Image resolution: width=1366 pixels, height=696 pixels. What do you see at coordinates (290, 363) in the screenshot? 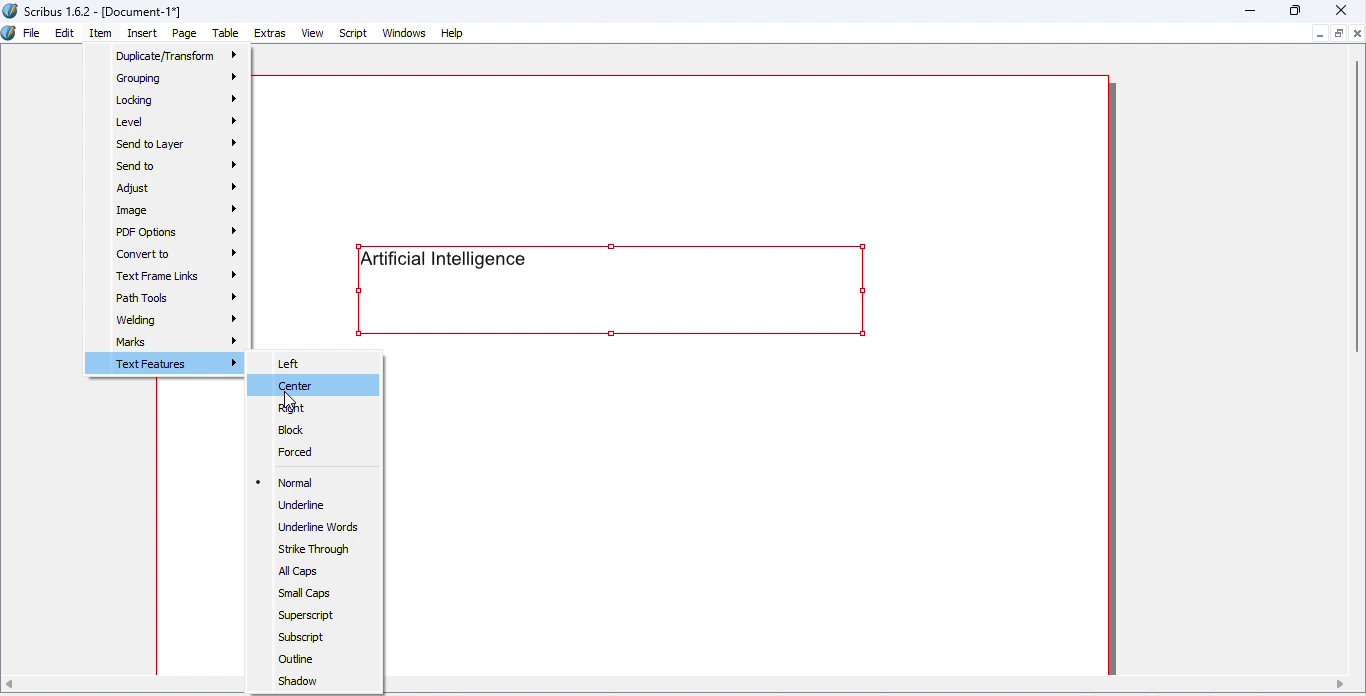
I see `Left` at bounding box center [290, 363].